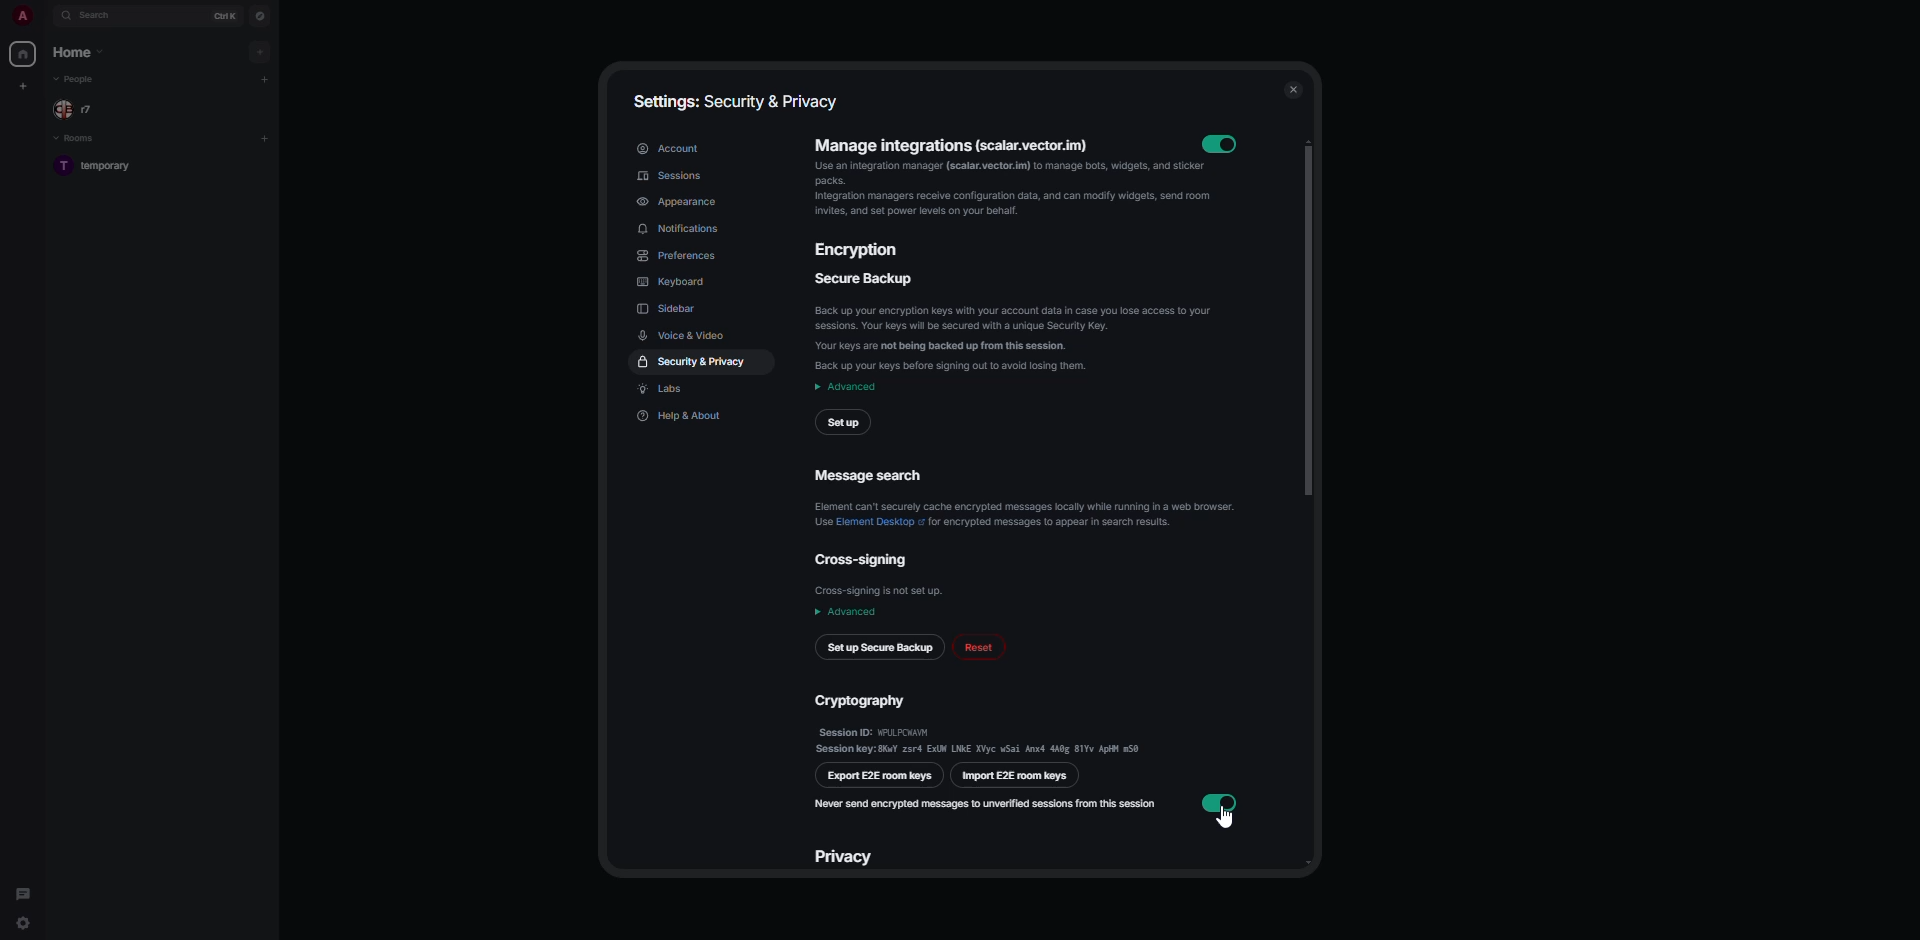 Image resolution: width=1920 pixels, height=940 pixels. I want to click on setup, so click(846, 422).